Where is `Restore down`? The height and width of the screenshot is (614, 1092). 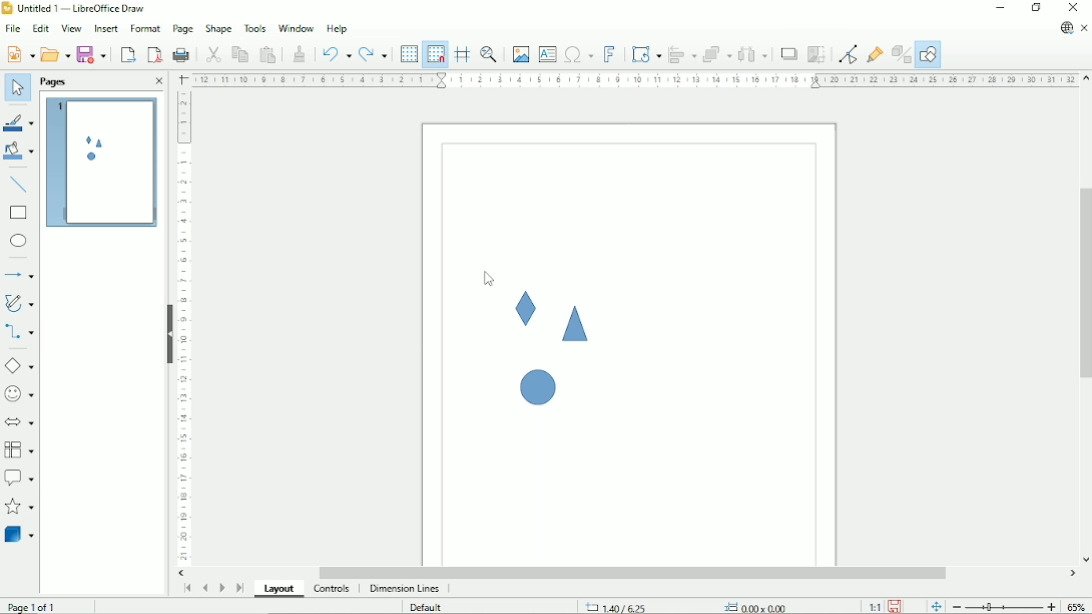 Restore down is located at coordinates (1036, 8).